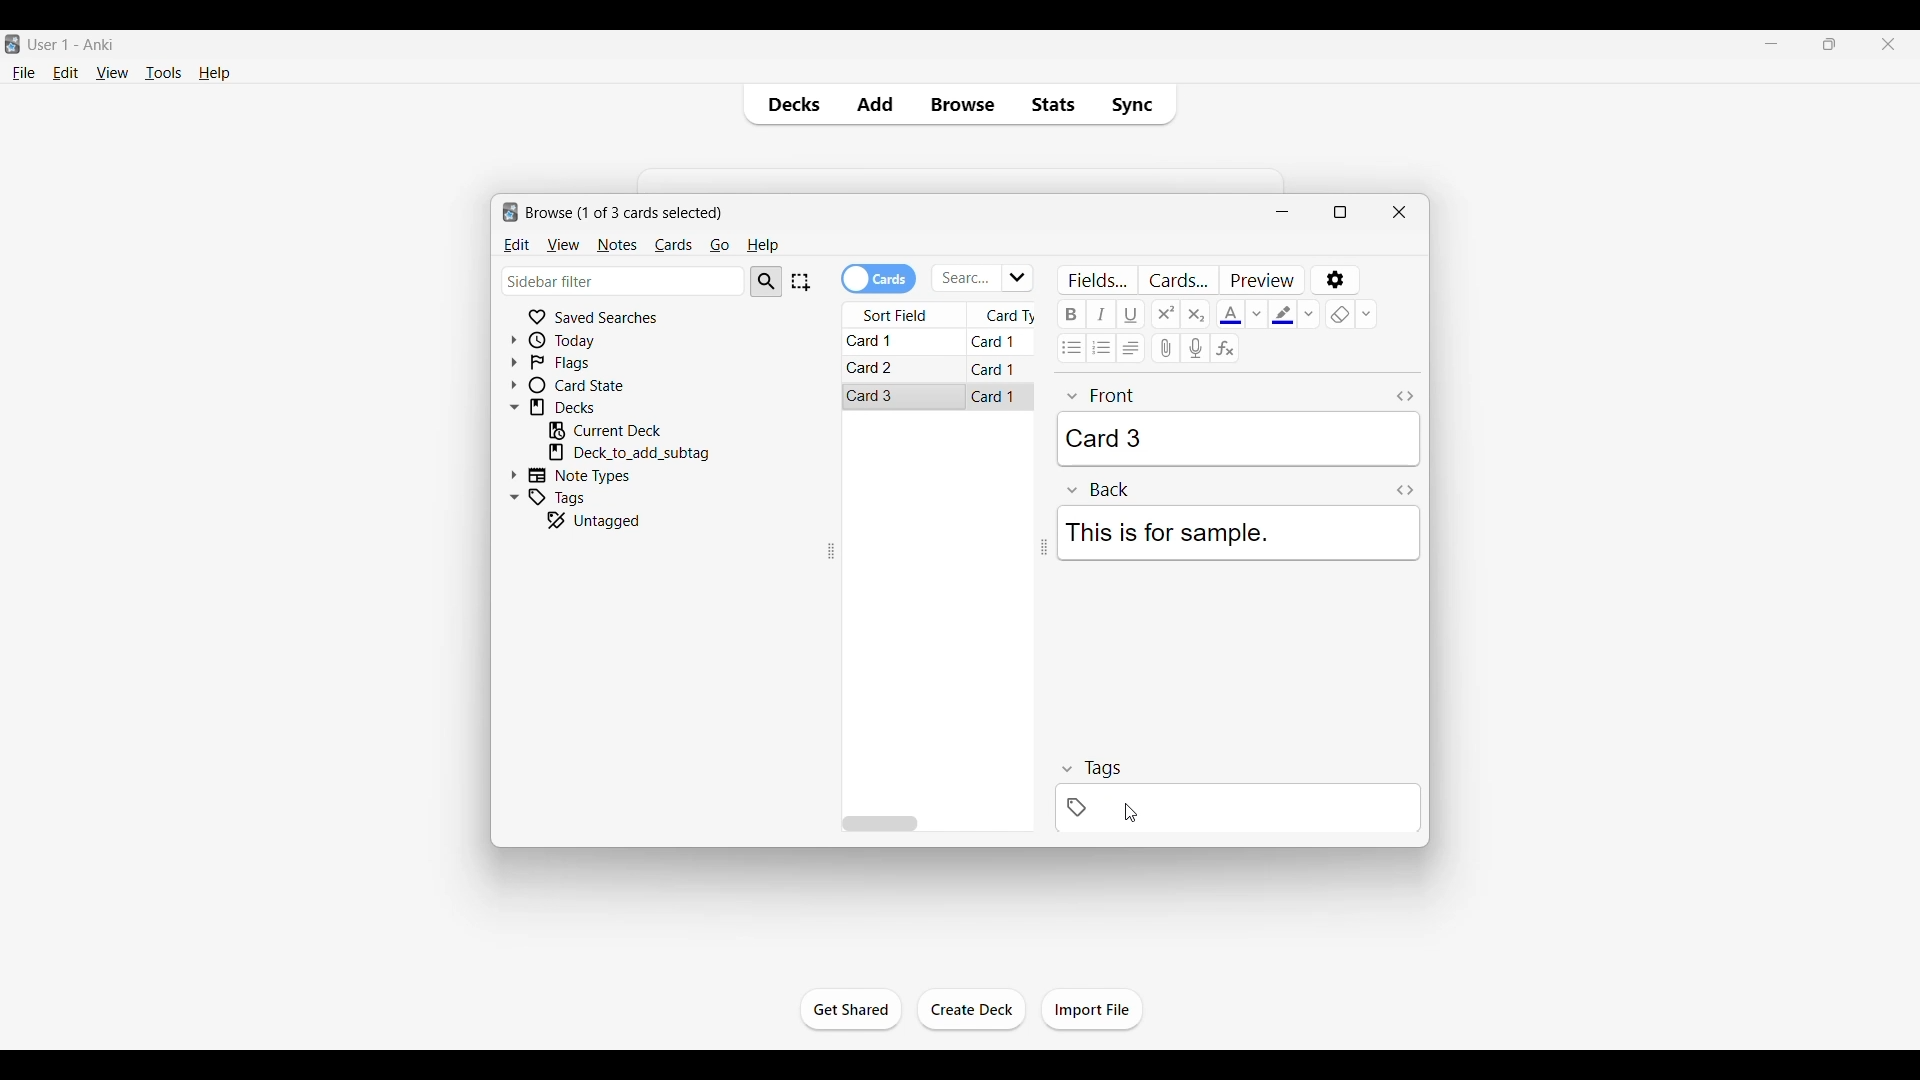 The image size is (1920, 1080). Describe the element at coordinates (874, 104) in the screenshot. I see `Add` at that location.